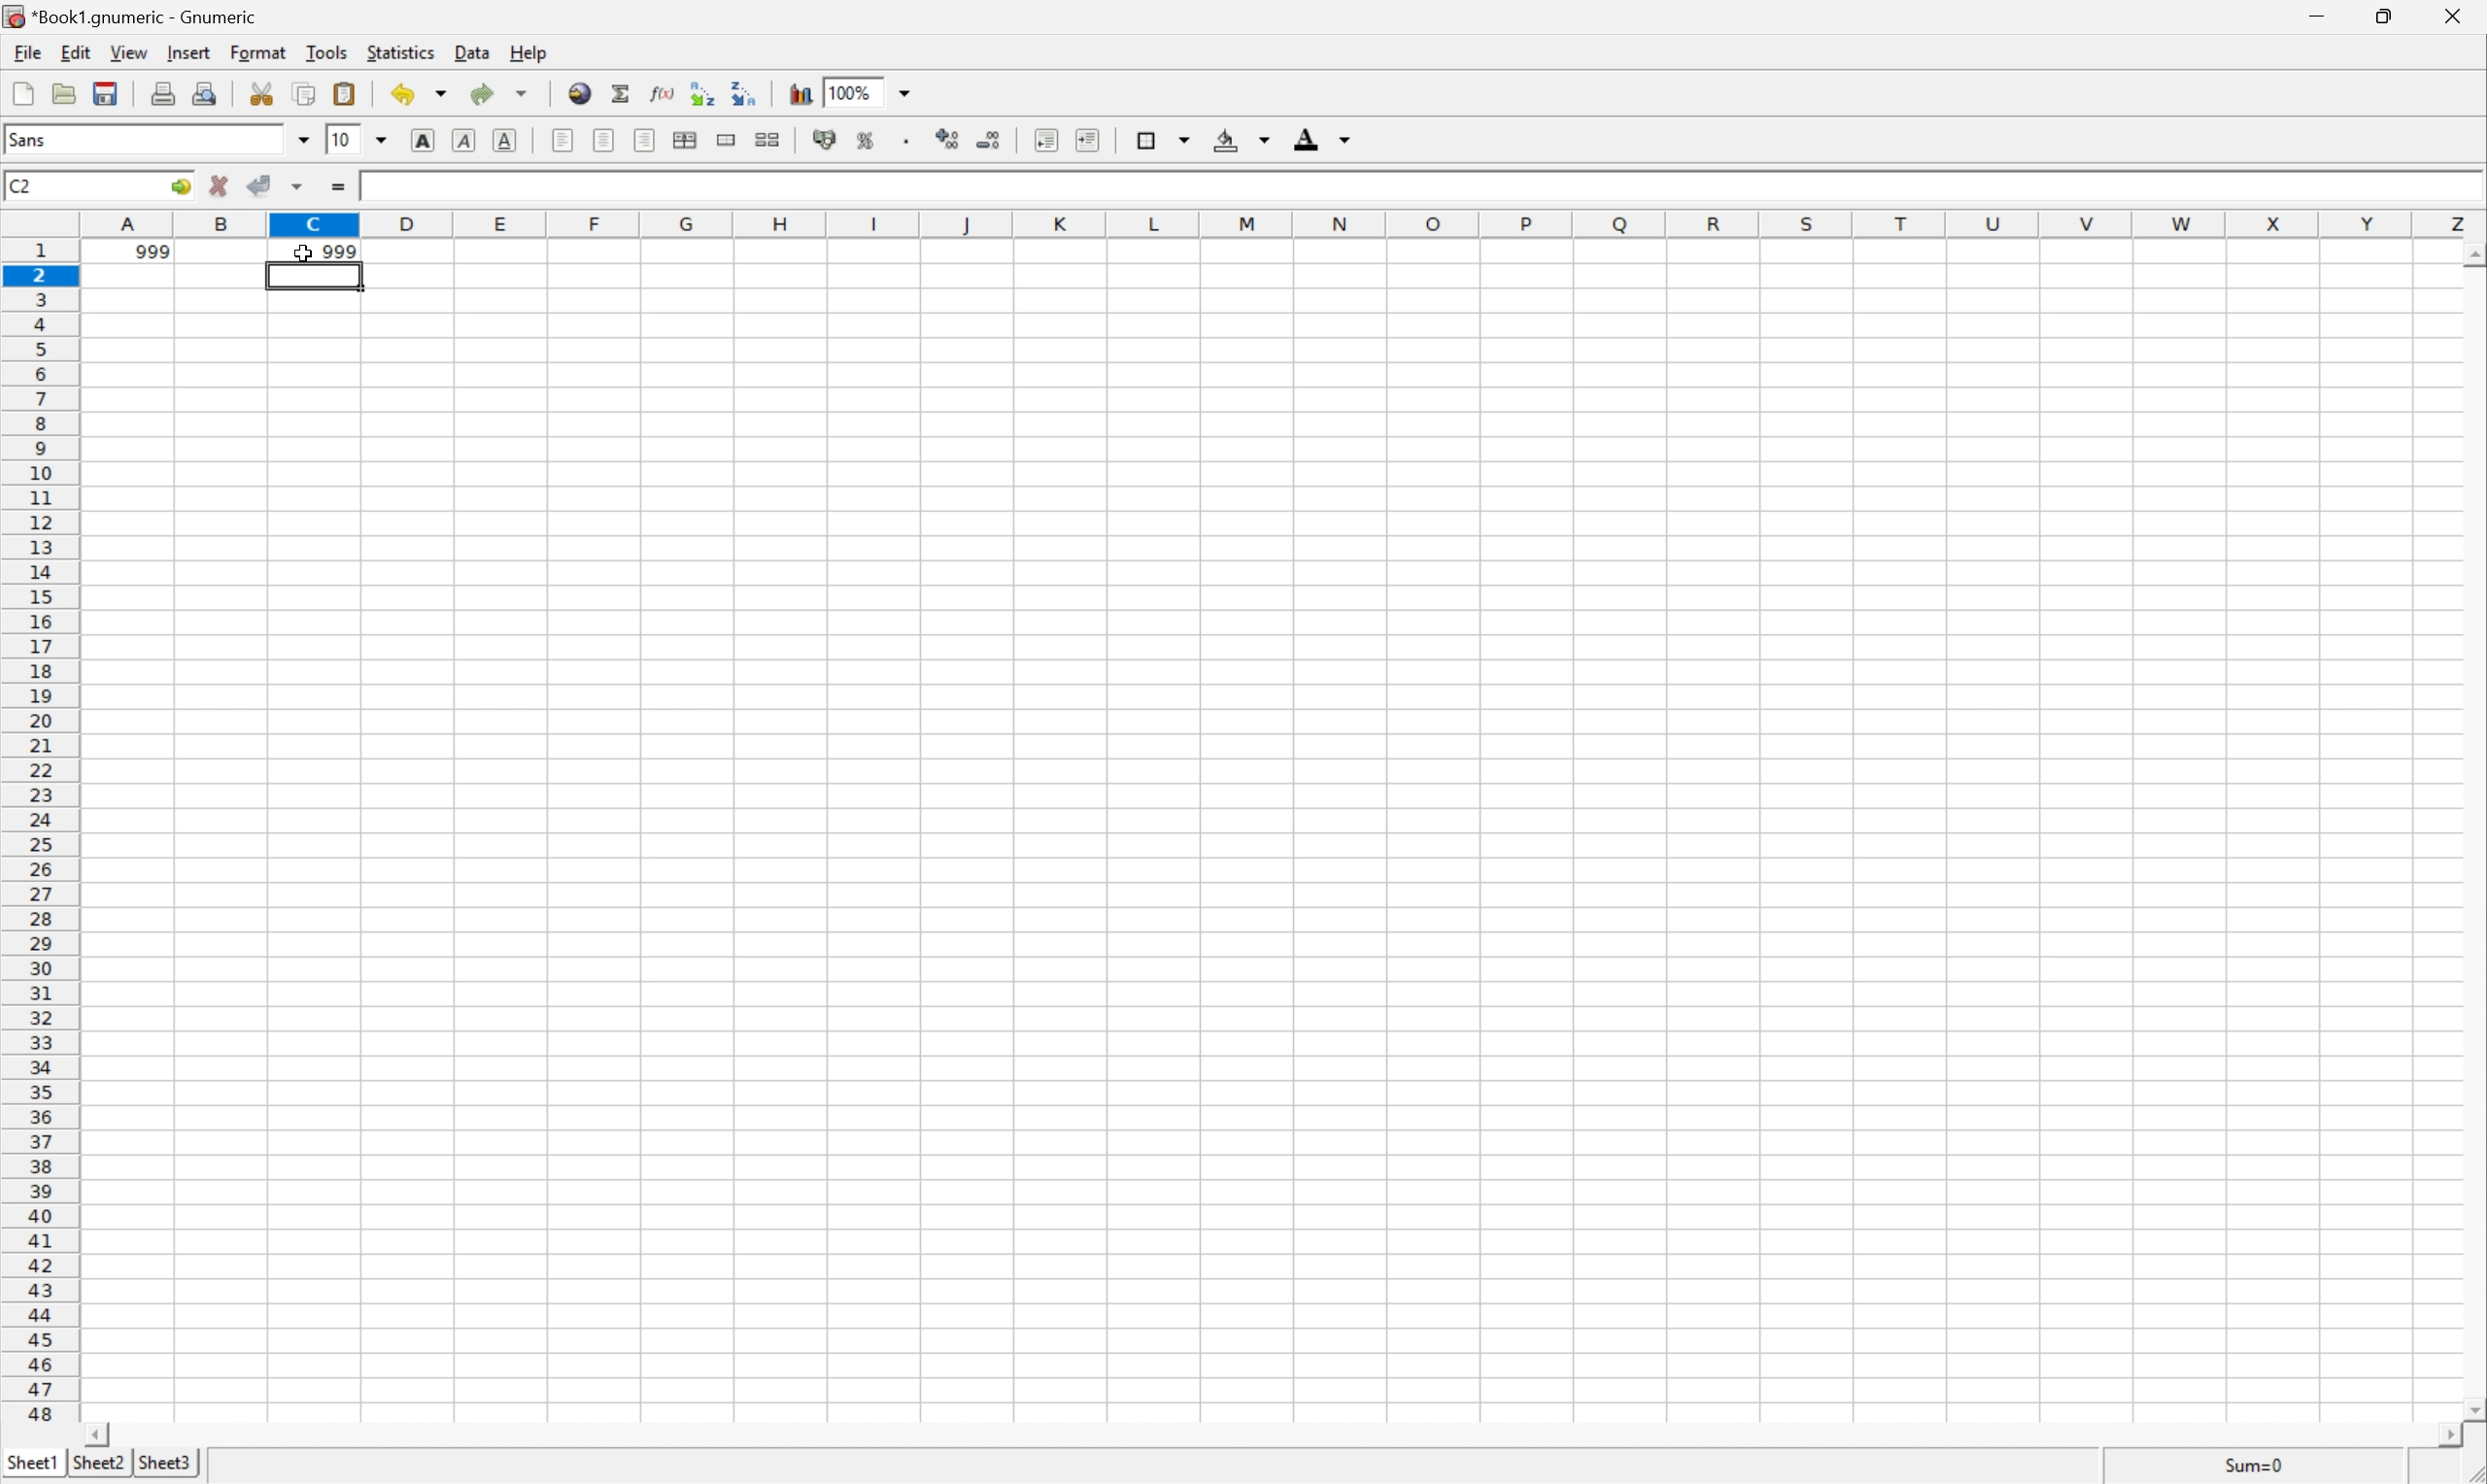  What do you see at coordinates (799, 93) in the screenshot?
I see `insert chart` at bounding box center [799, 93].